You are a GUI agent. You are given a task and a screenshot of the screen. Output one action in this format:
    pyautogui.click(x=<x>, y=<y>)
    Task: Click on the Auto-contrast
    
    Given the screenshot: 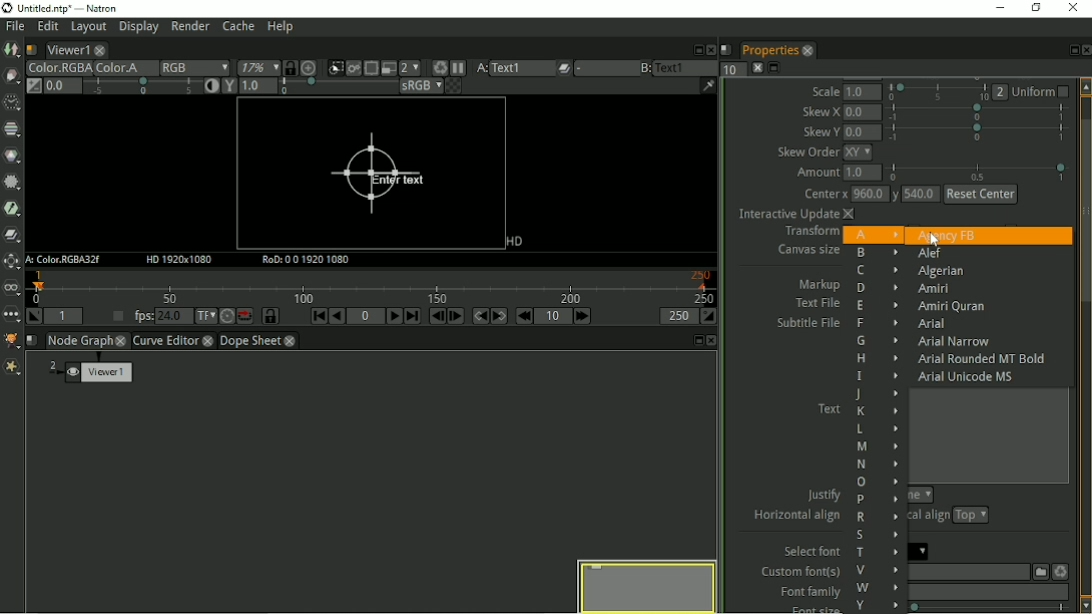 What is the action you would take?
    pyautogui.click(x=210, y=87)
    